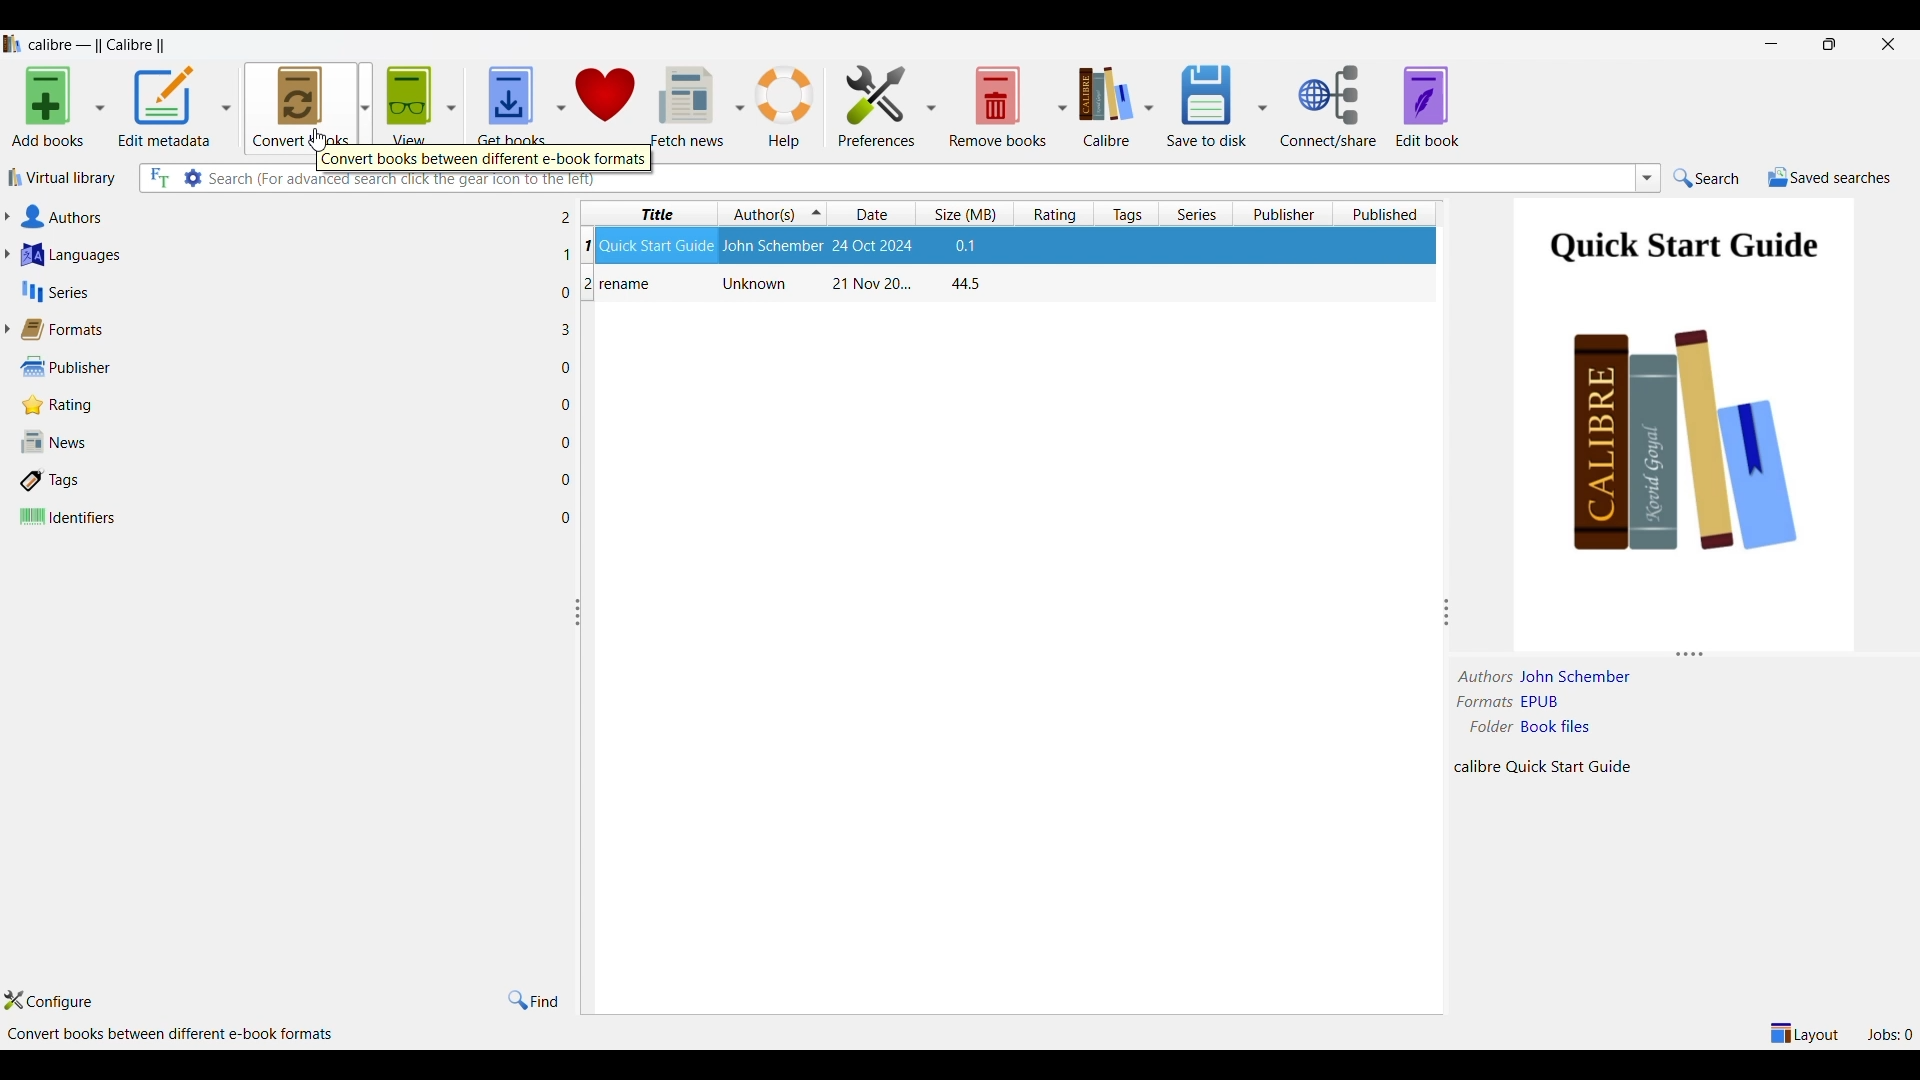  I want to click on Change width of panels attached , so click(584, 743).